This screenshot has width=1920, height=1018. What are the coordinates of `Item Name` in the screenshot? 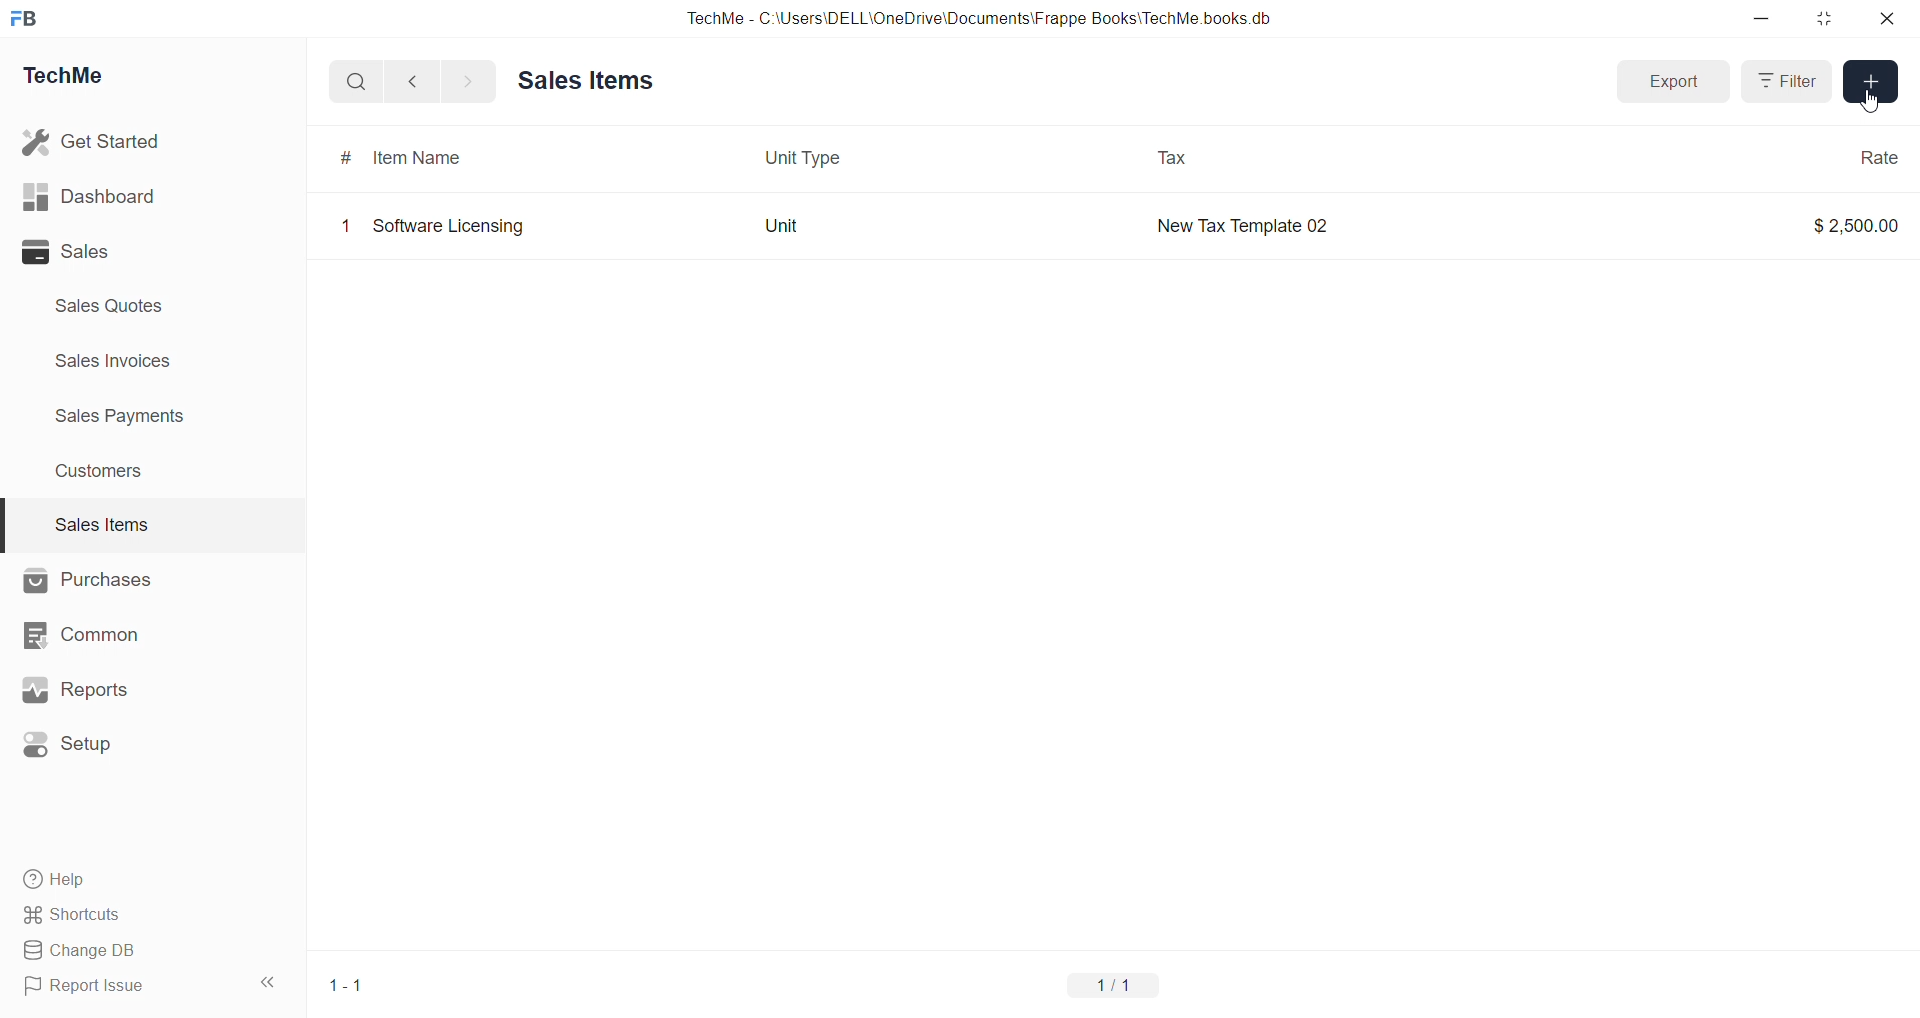 It's located at (414, 155).